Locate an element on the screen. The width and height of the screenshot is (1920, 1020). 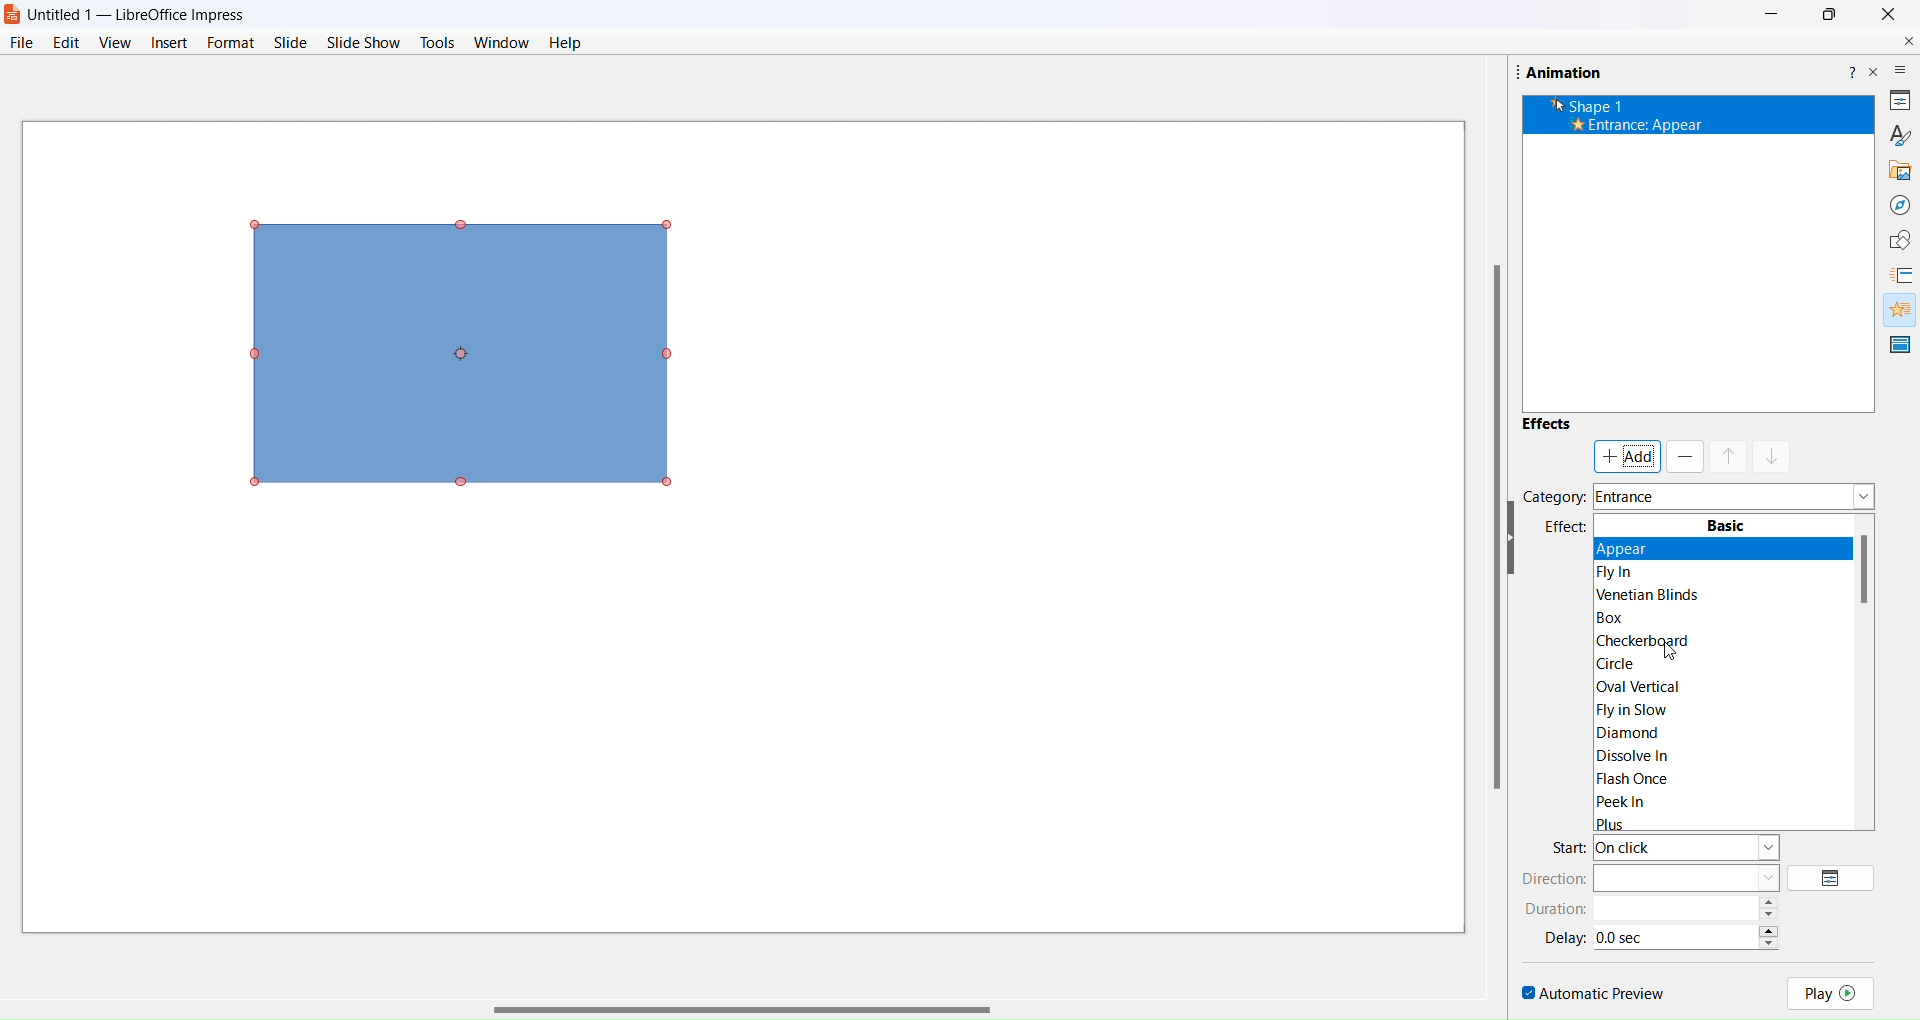
Diamond is located at coordinates (1642, 730).